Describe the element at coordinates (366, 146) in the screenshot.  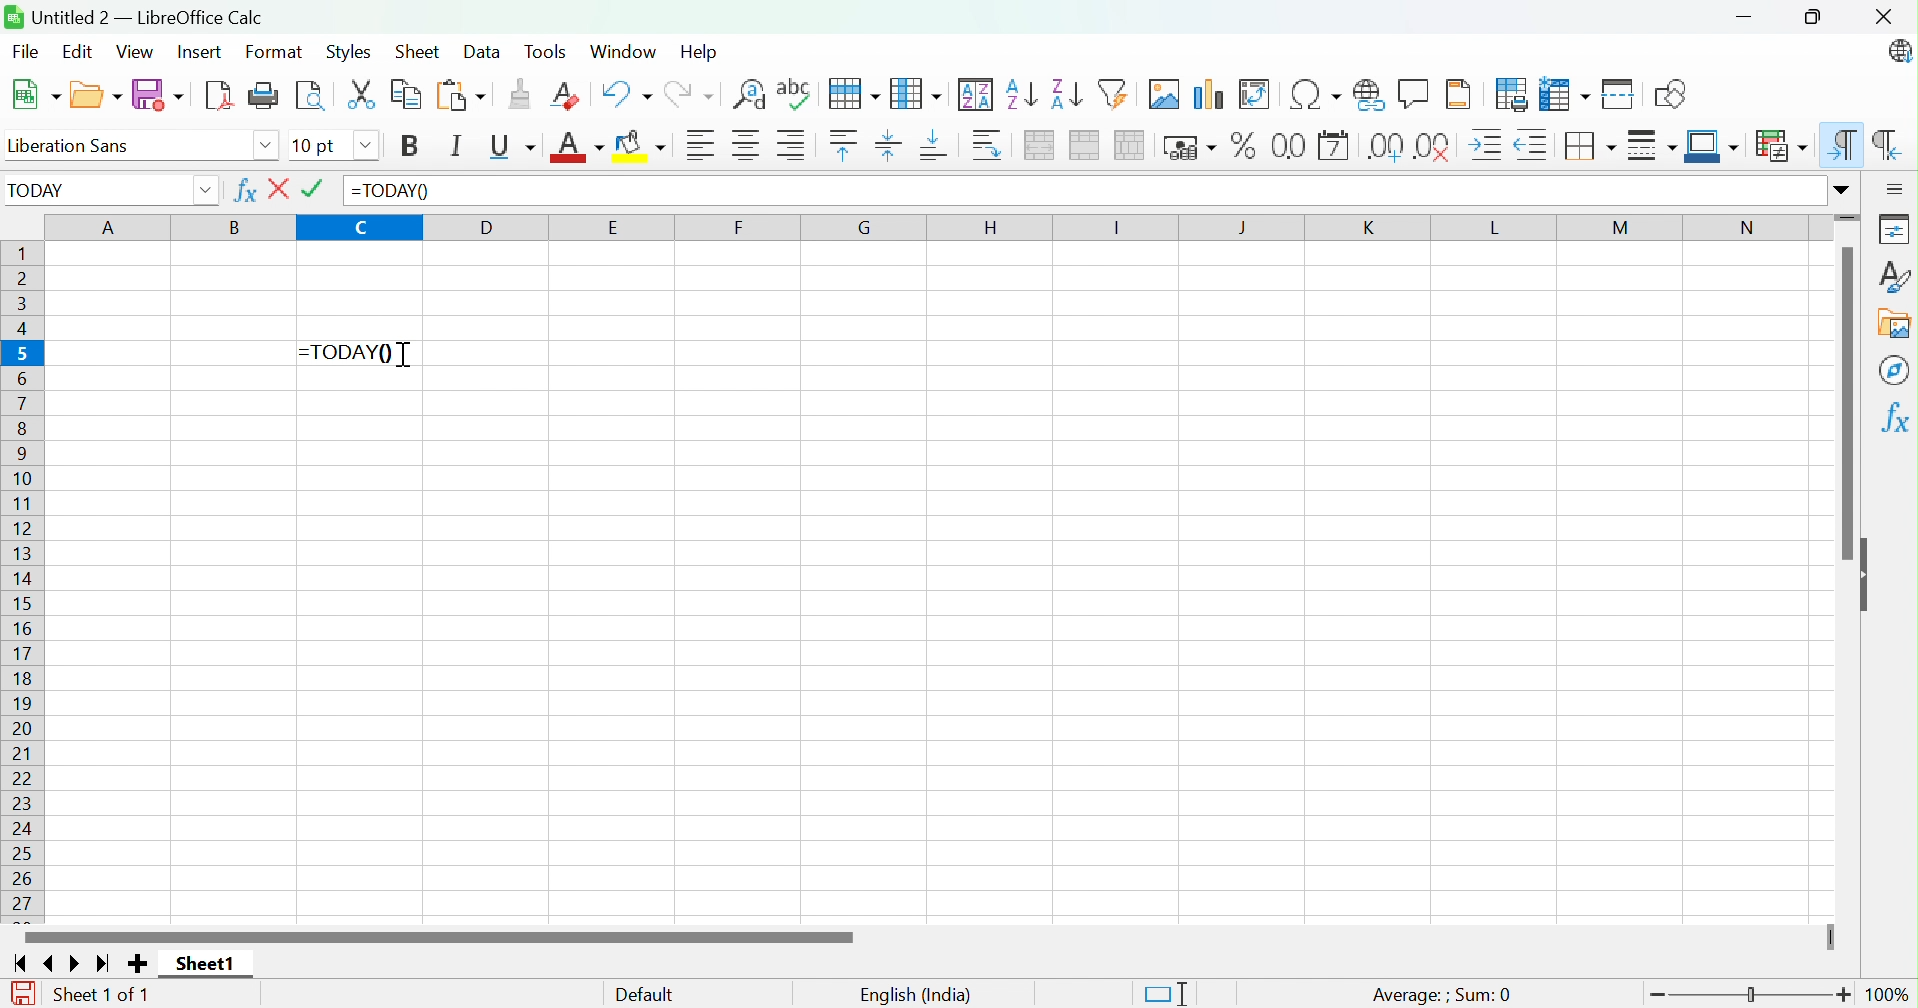
I see `Drop down` at that location.